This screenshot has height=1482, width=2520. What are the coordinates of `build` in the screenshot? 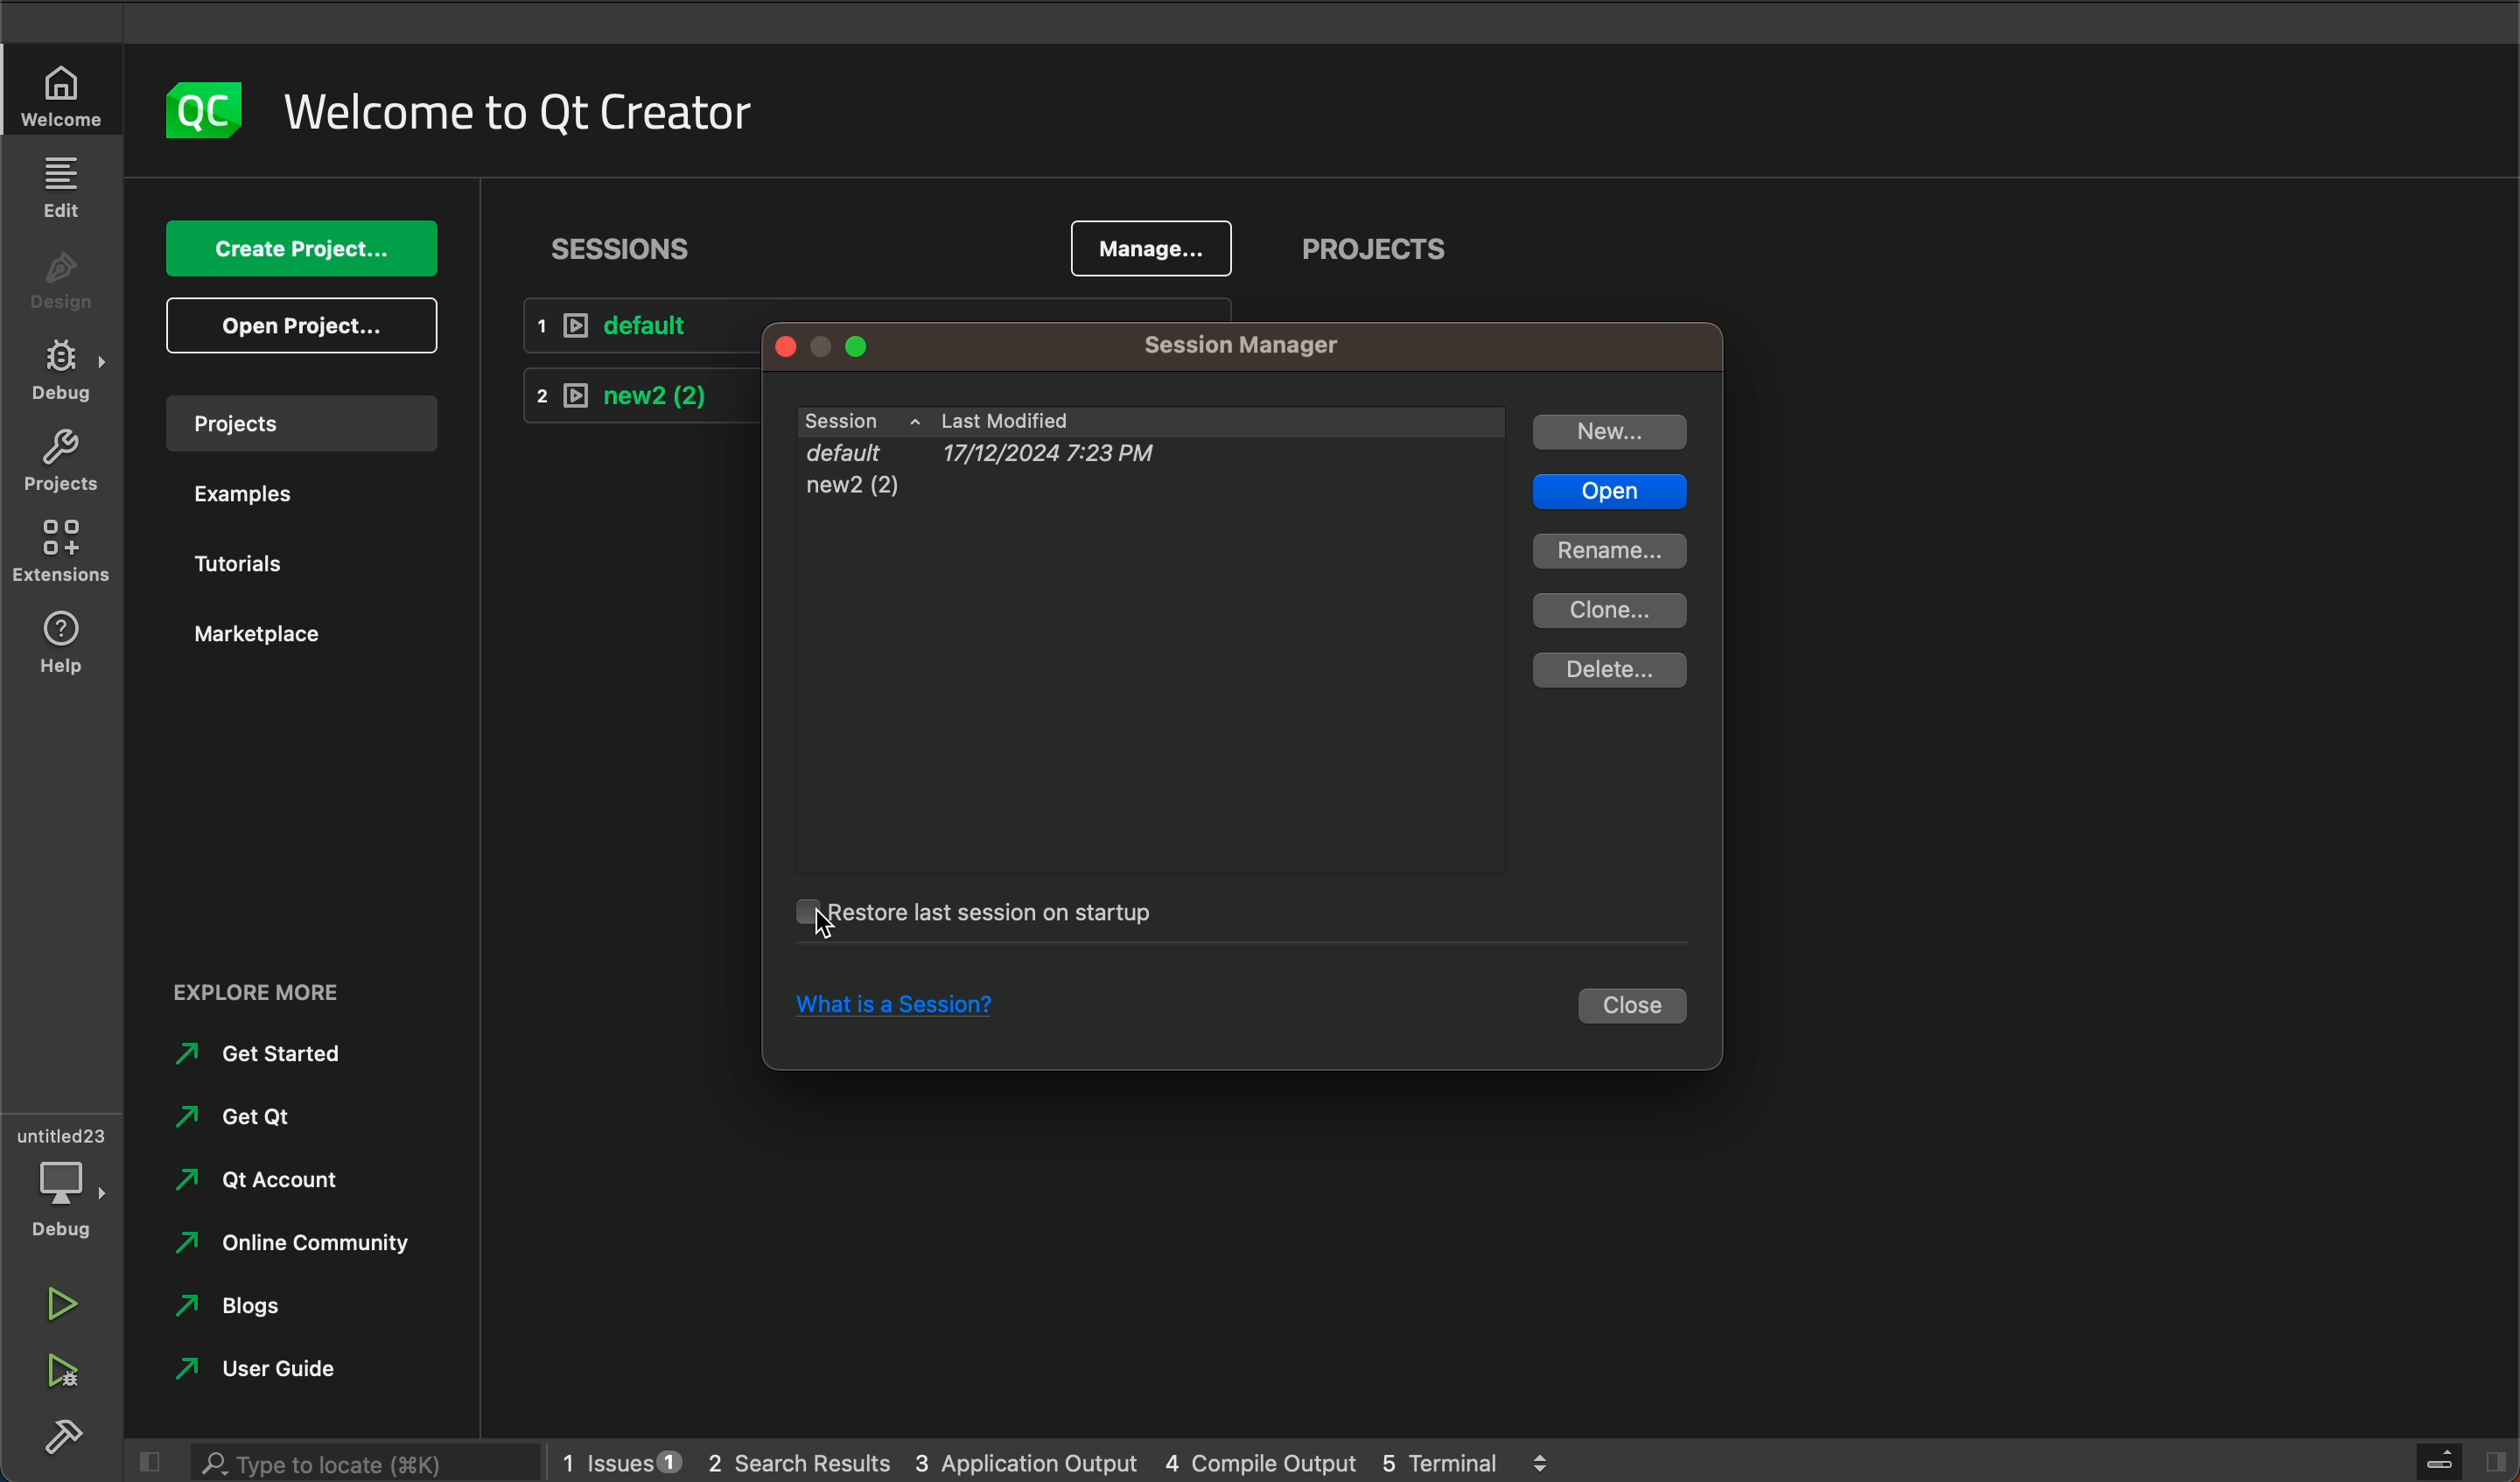 It's located at (59, 1437).